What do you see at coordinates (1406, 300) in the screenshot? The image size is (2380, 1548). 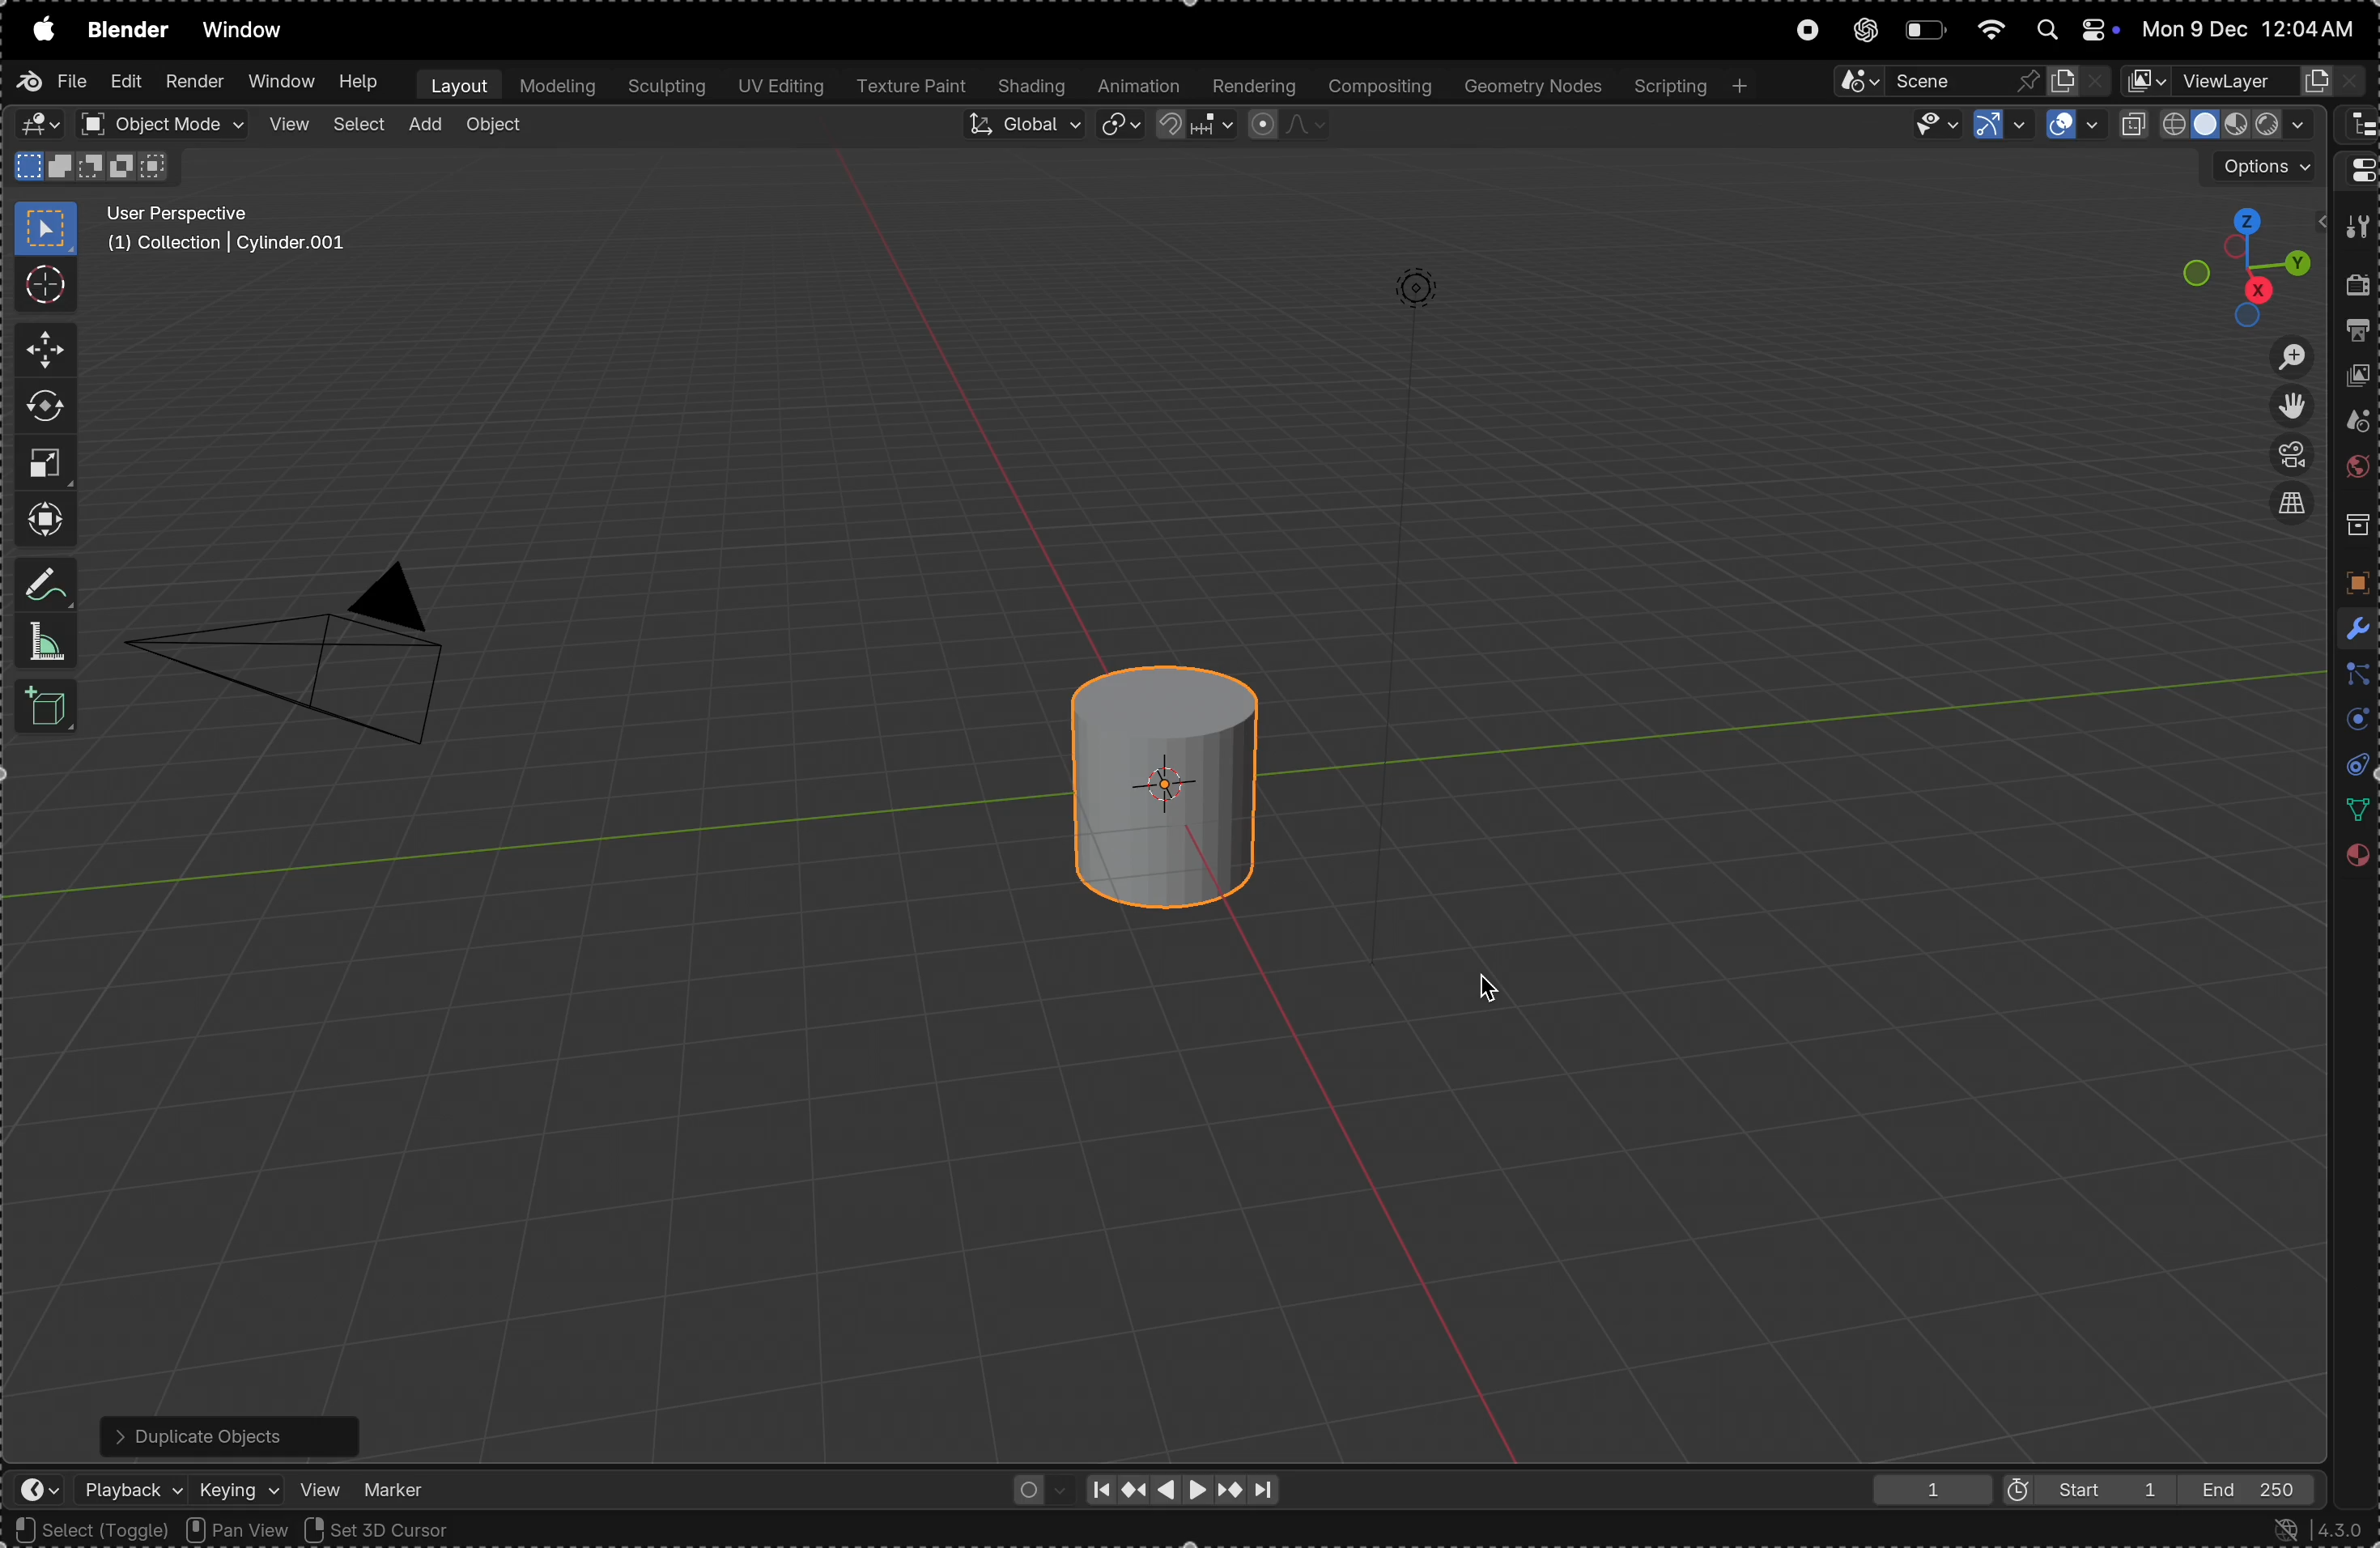 I see `lights` at bounding box center [1406, 300].